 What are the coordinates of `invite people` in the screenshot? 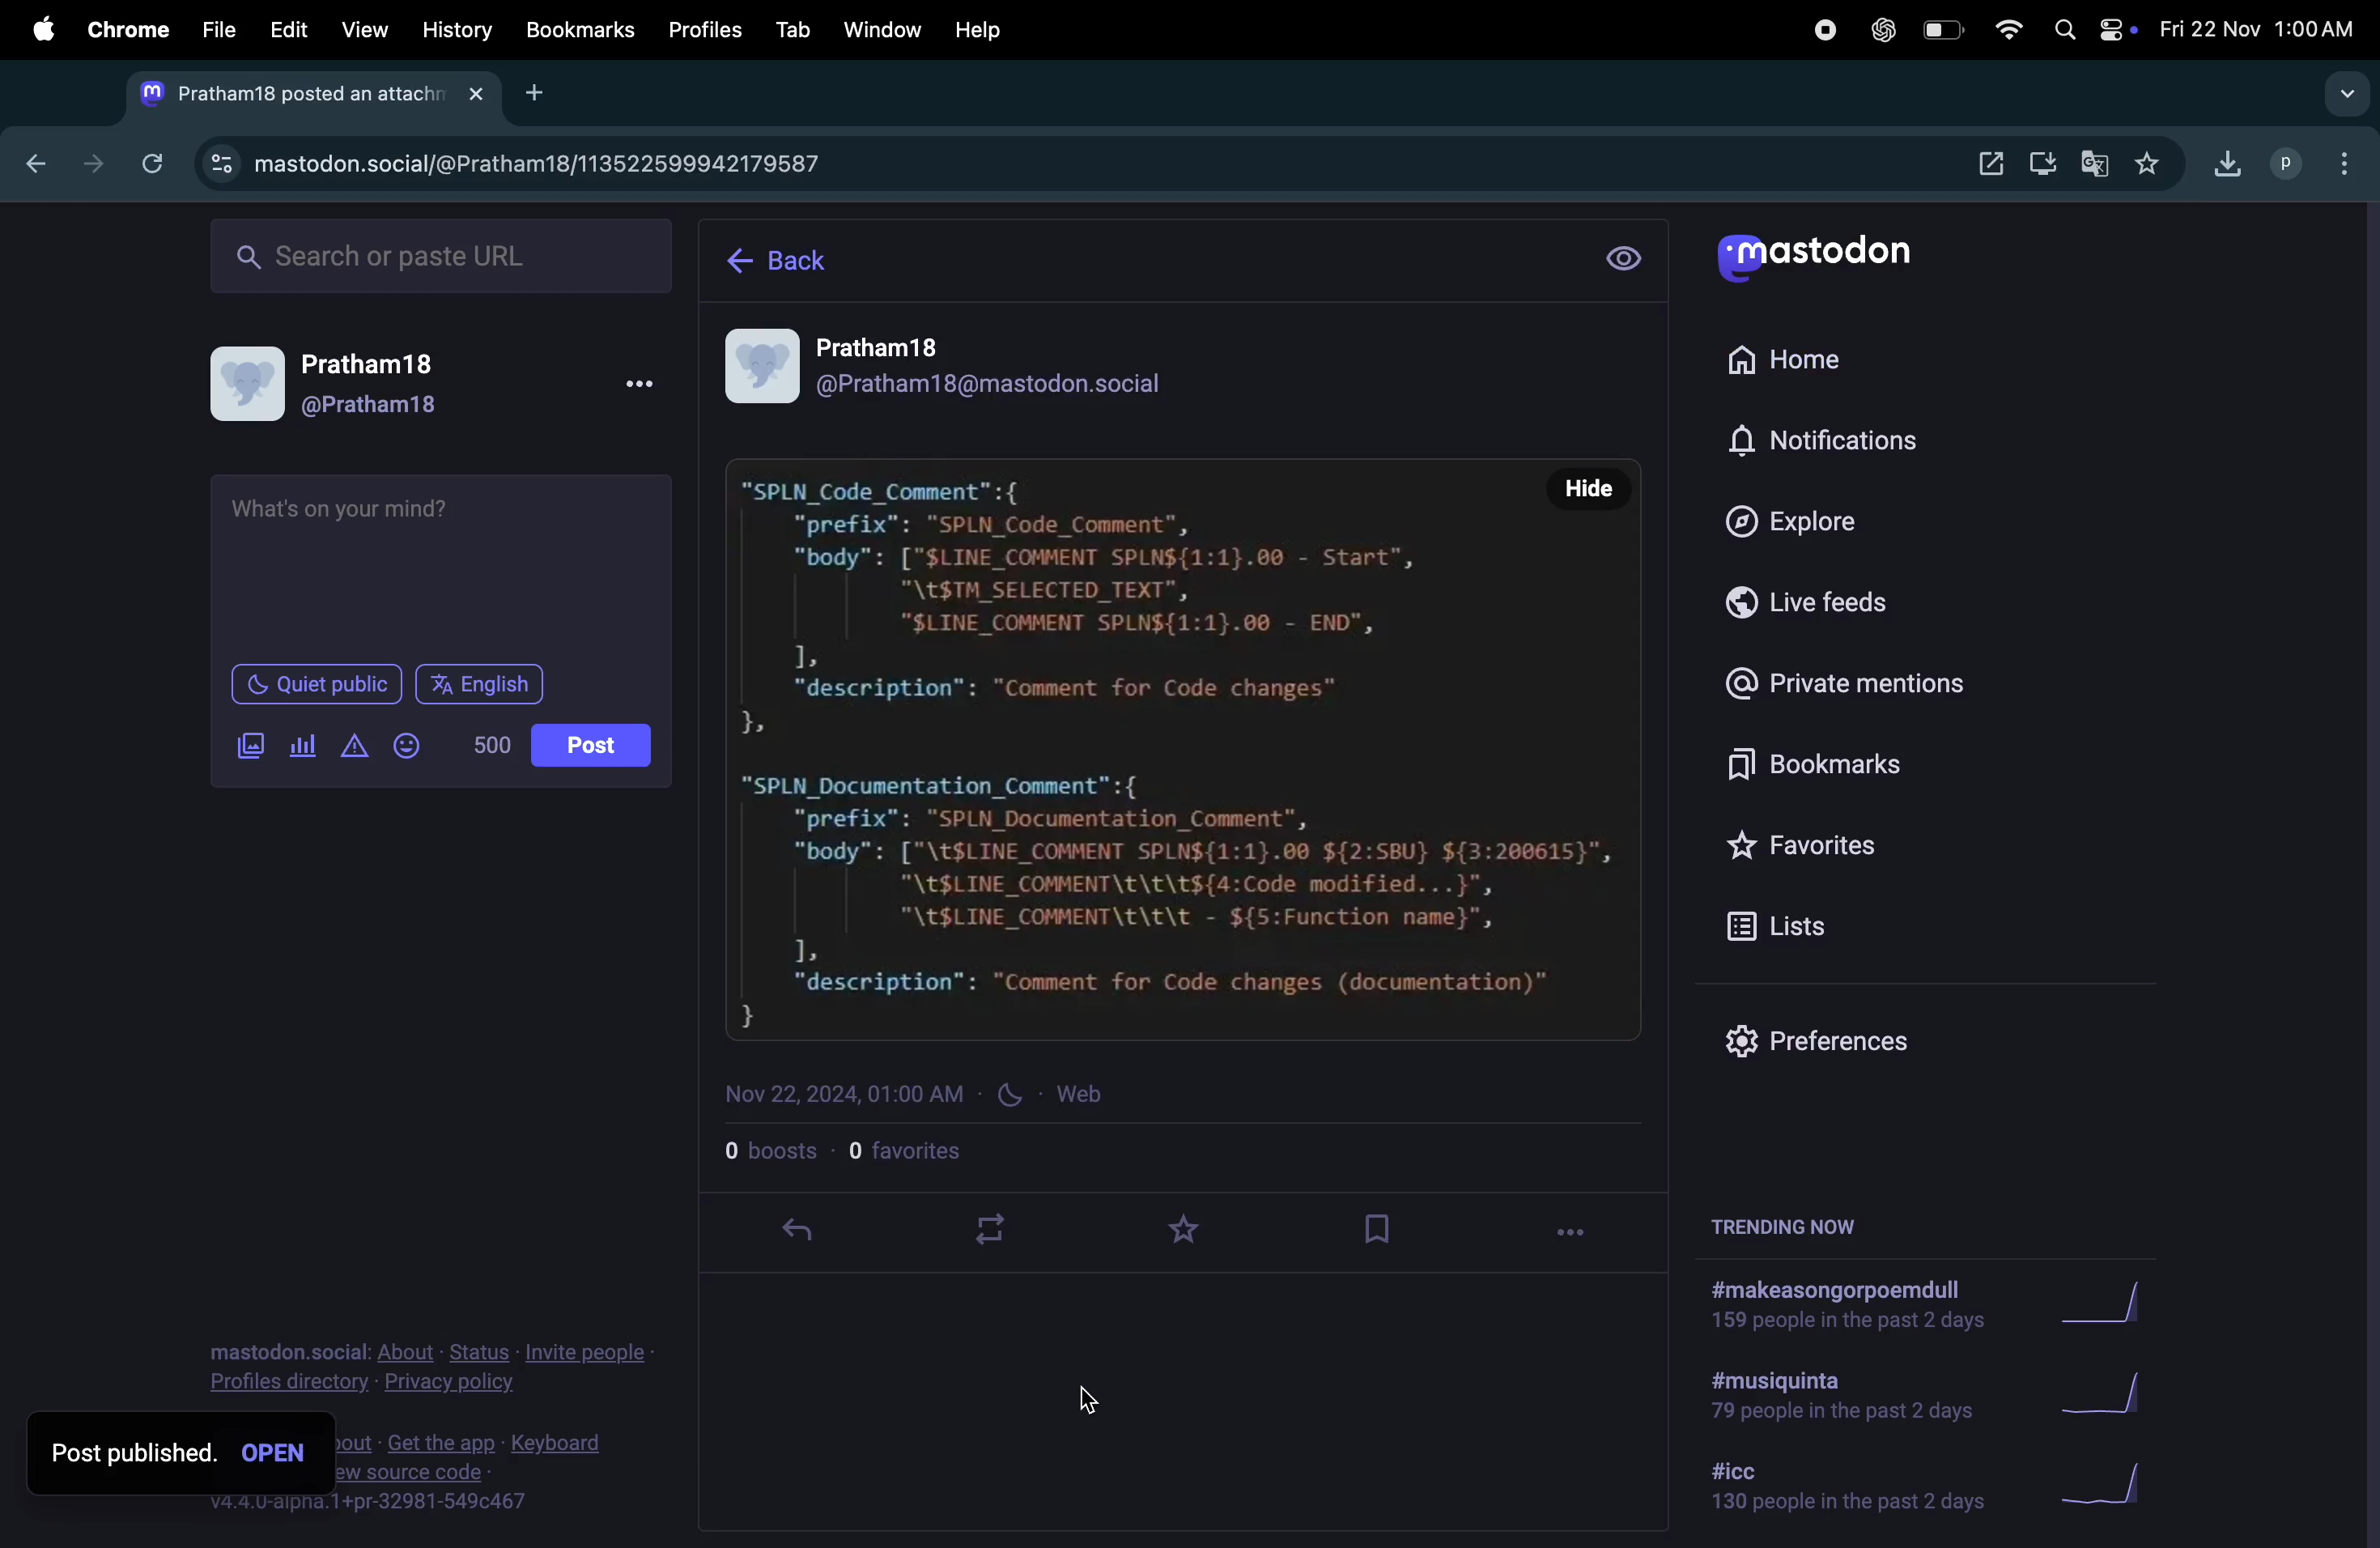 It's located at (585, 1354).